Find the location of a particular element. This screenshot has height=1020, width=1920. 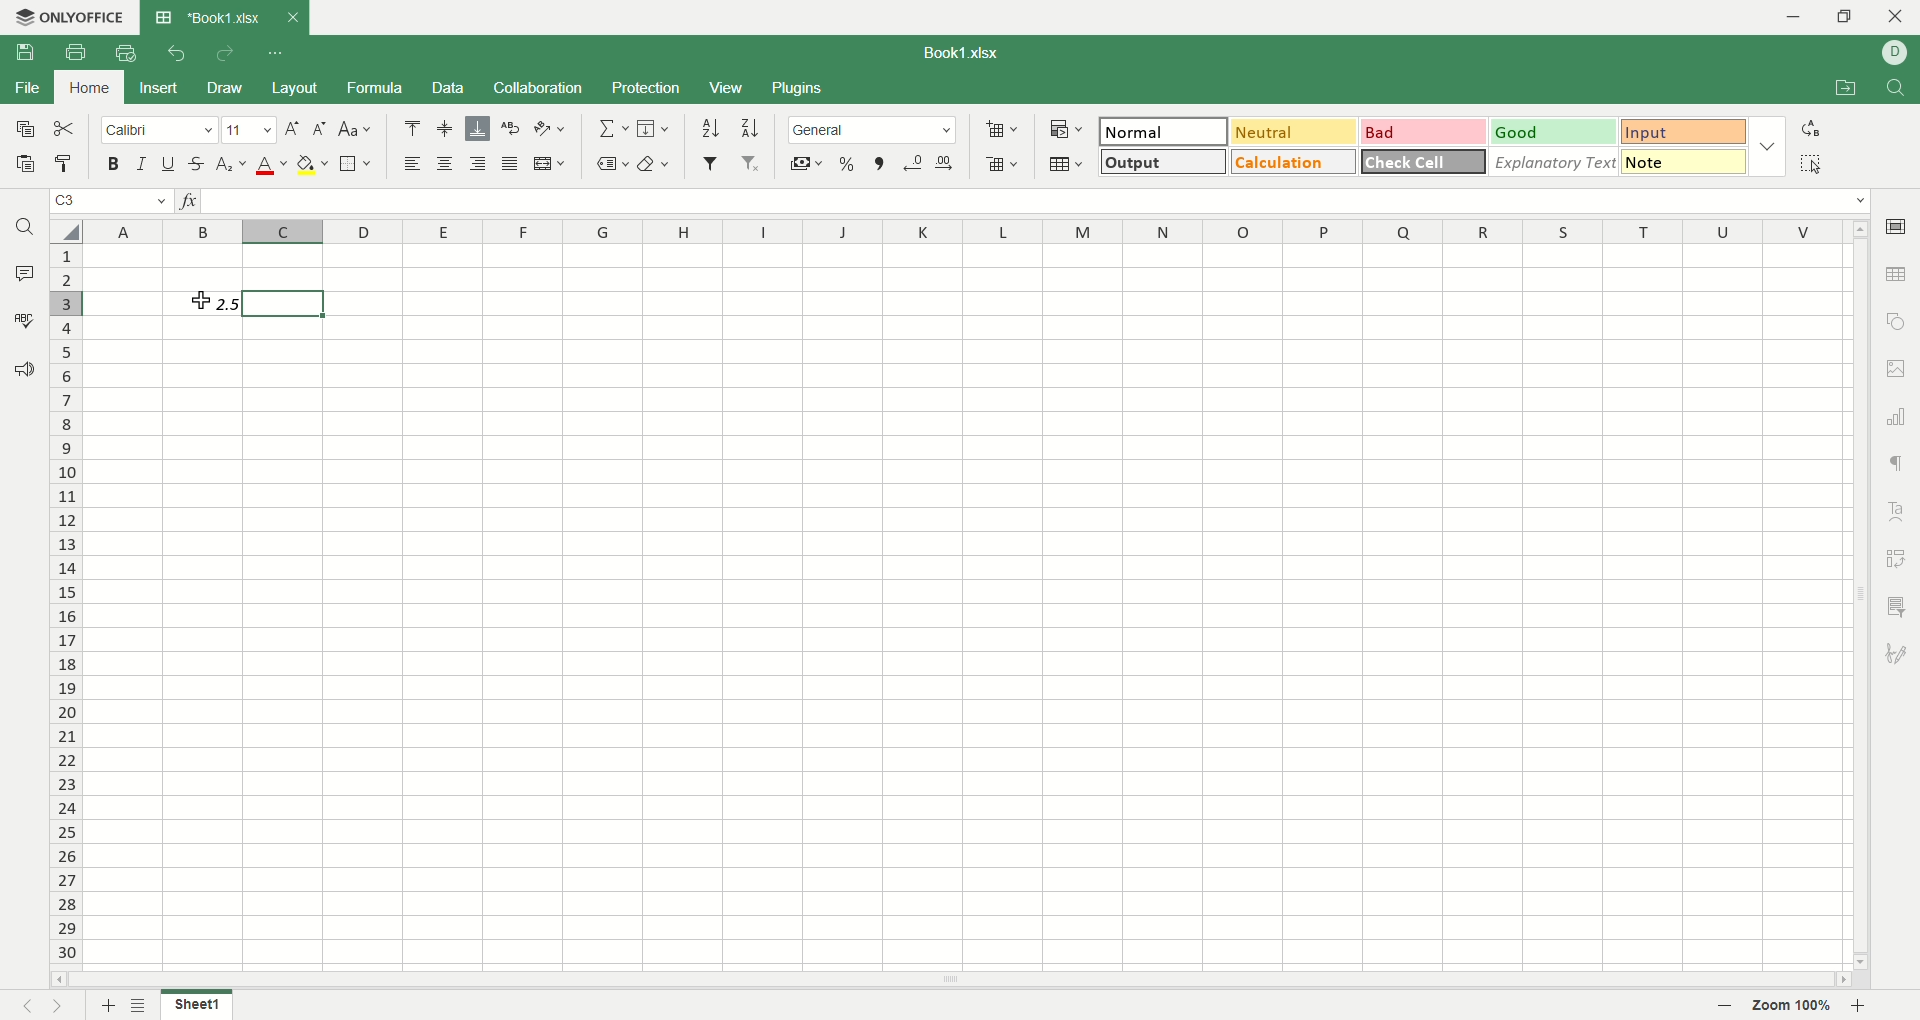

quick print is located at coordinates (124, 53).